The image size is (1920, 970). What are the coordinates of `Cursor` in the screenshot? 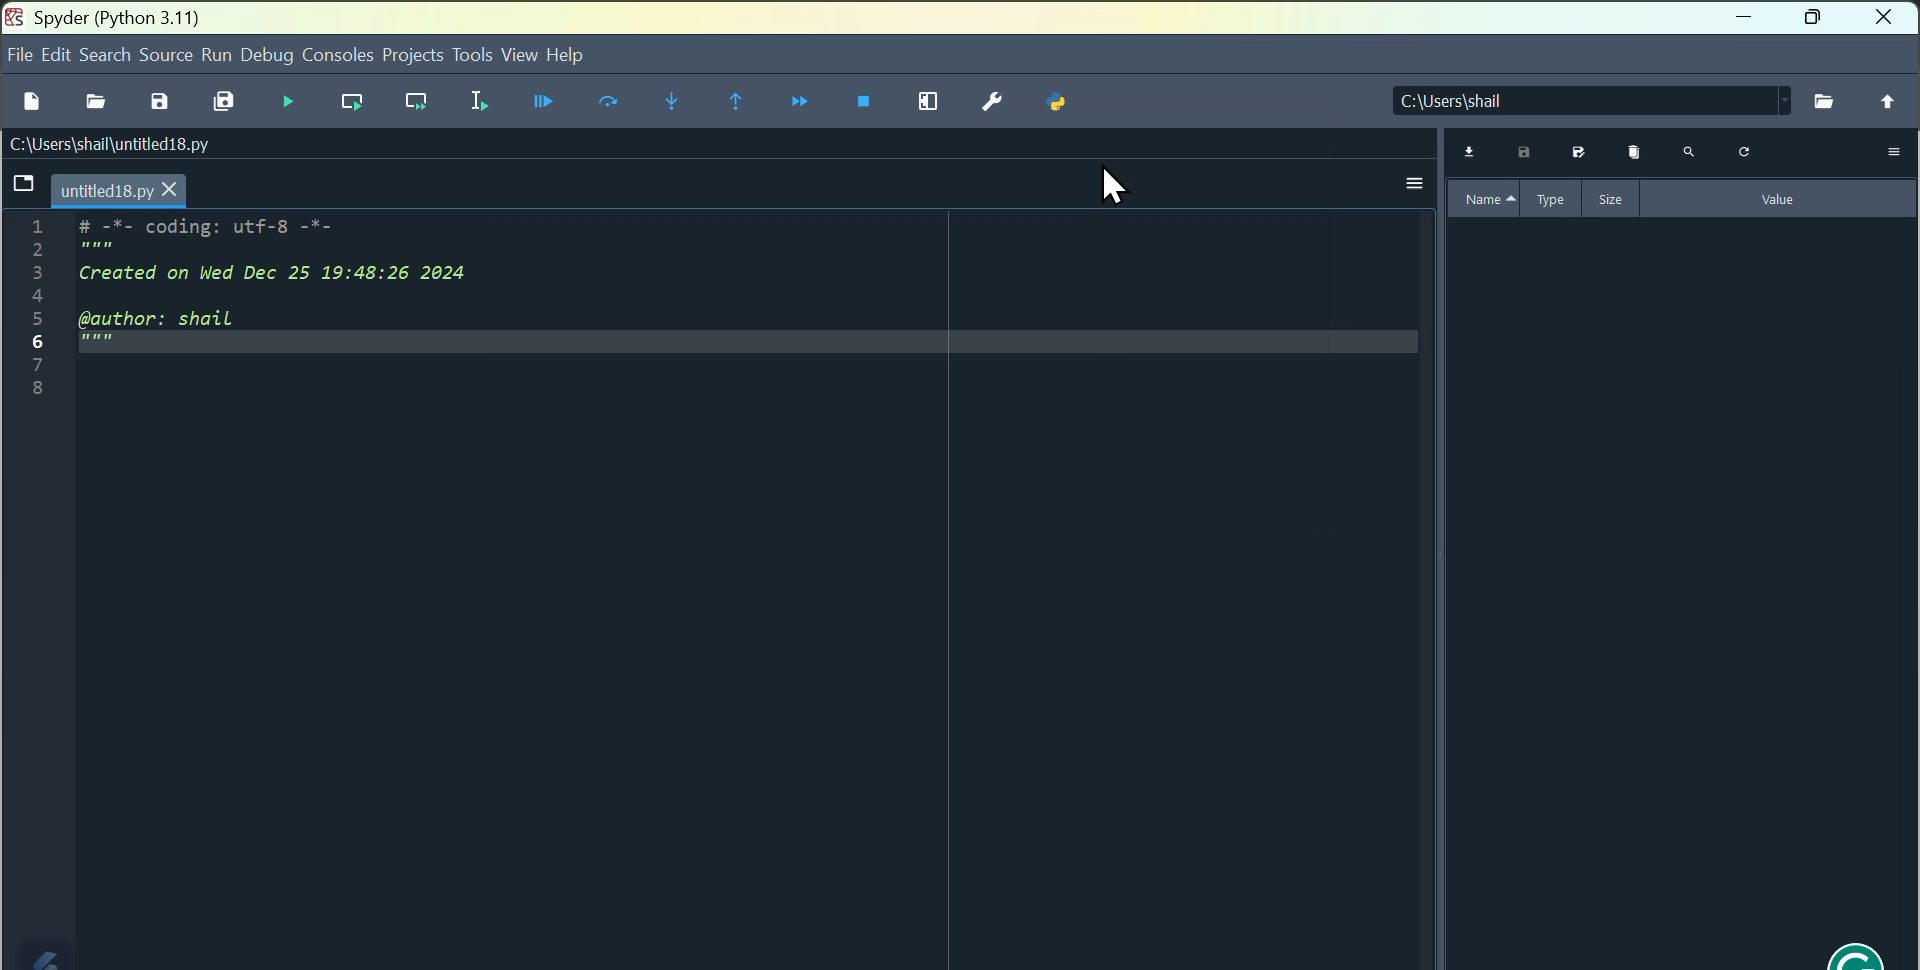 It's located at (1117, 187).